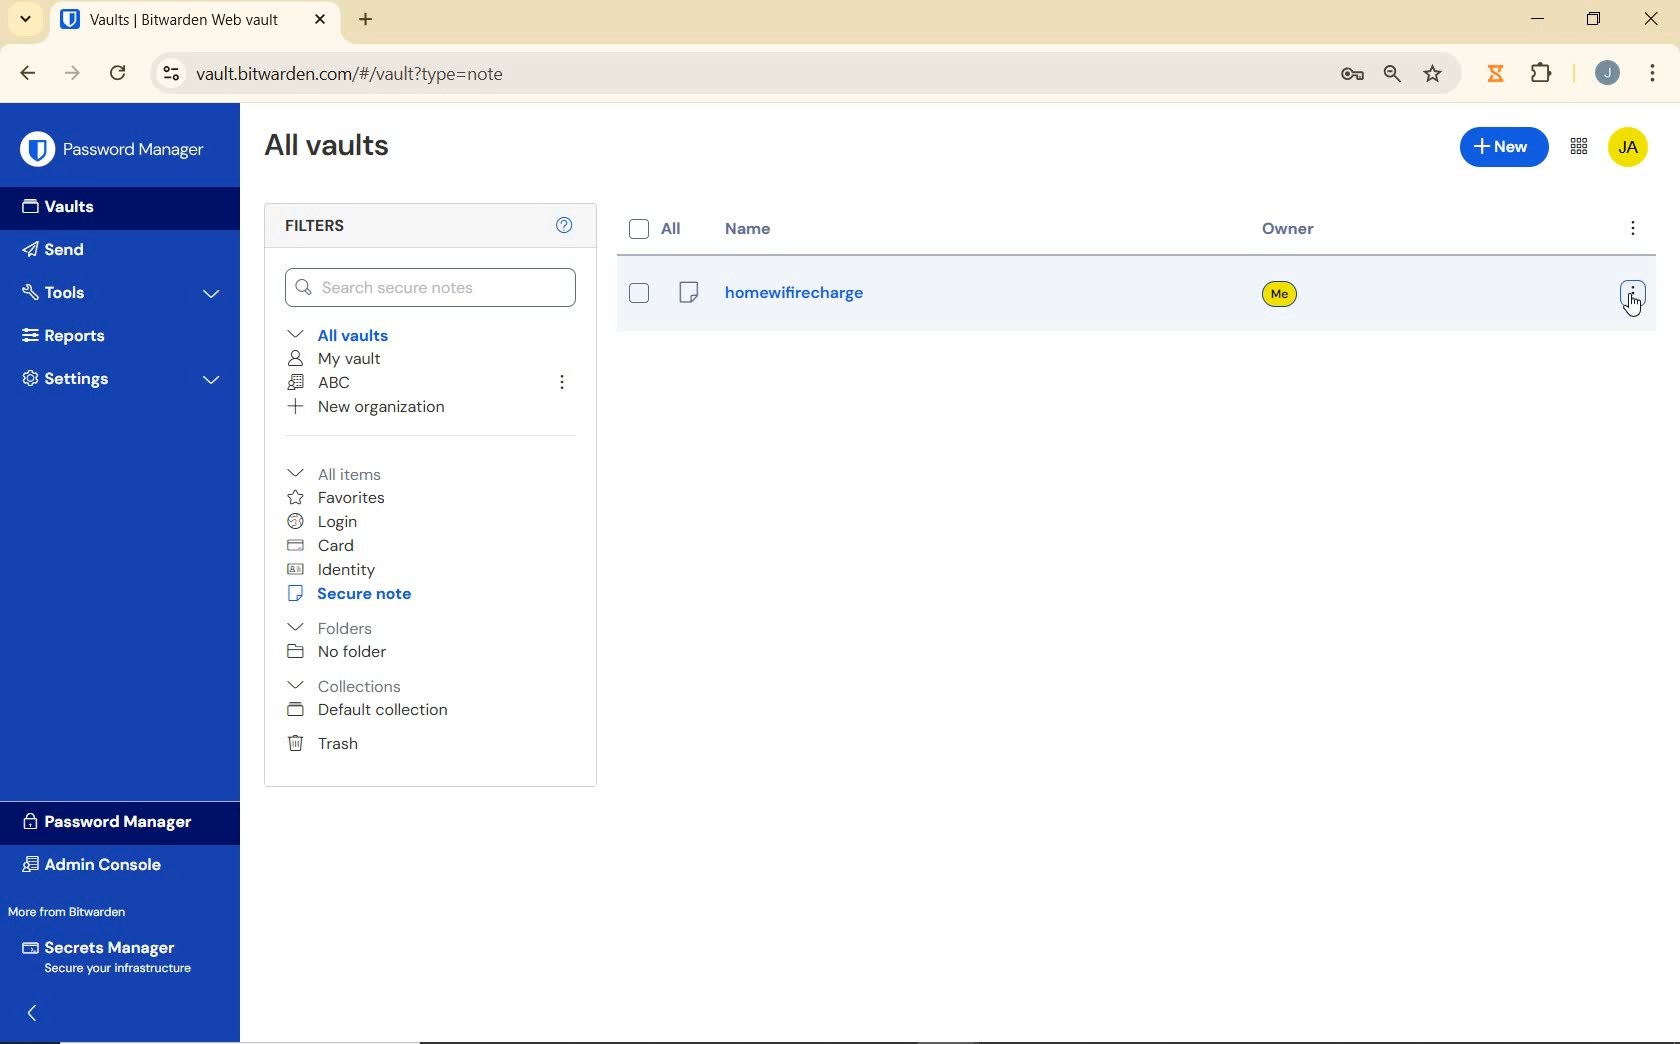  I want to click on minimize, so click(1538, 18).